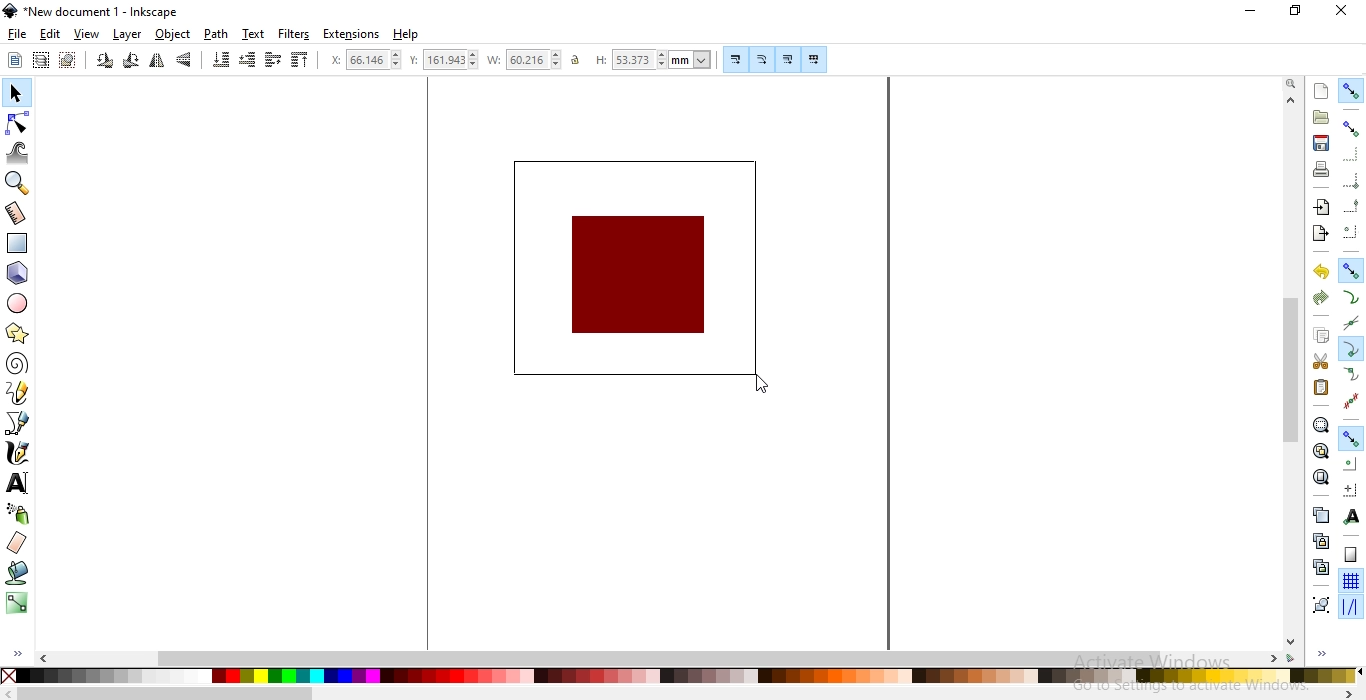 The width and height of the screenshot is (1366, 700). I want to click on snap centers of bounding boxes, so click(1352, 231).